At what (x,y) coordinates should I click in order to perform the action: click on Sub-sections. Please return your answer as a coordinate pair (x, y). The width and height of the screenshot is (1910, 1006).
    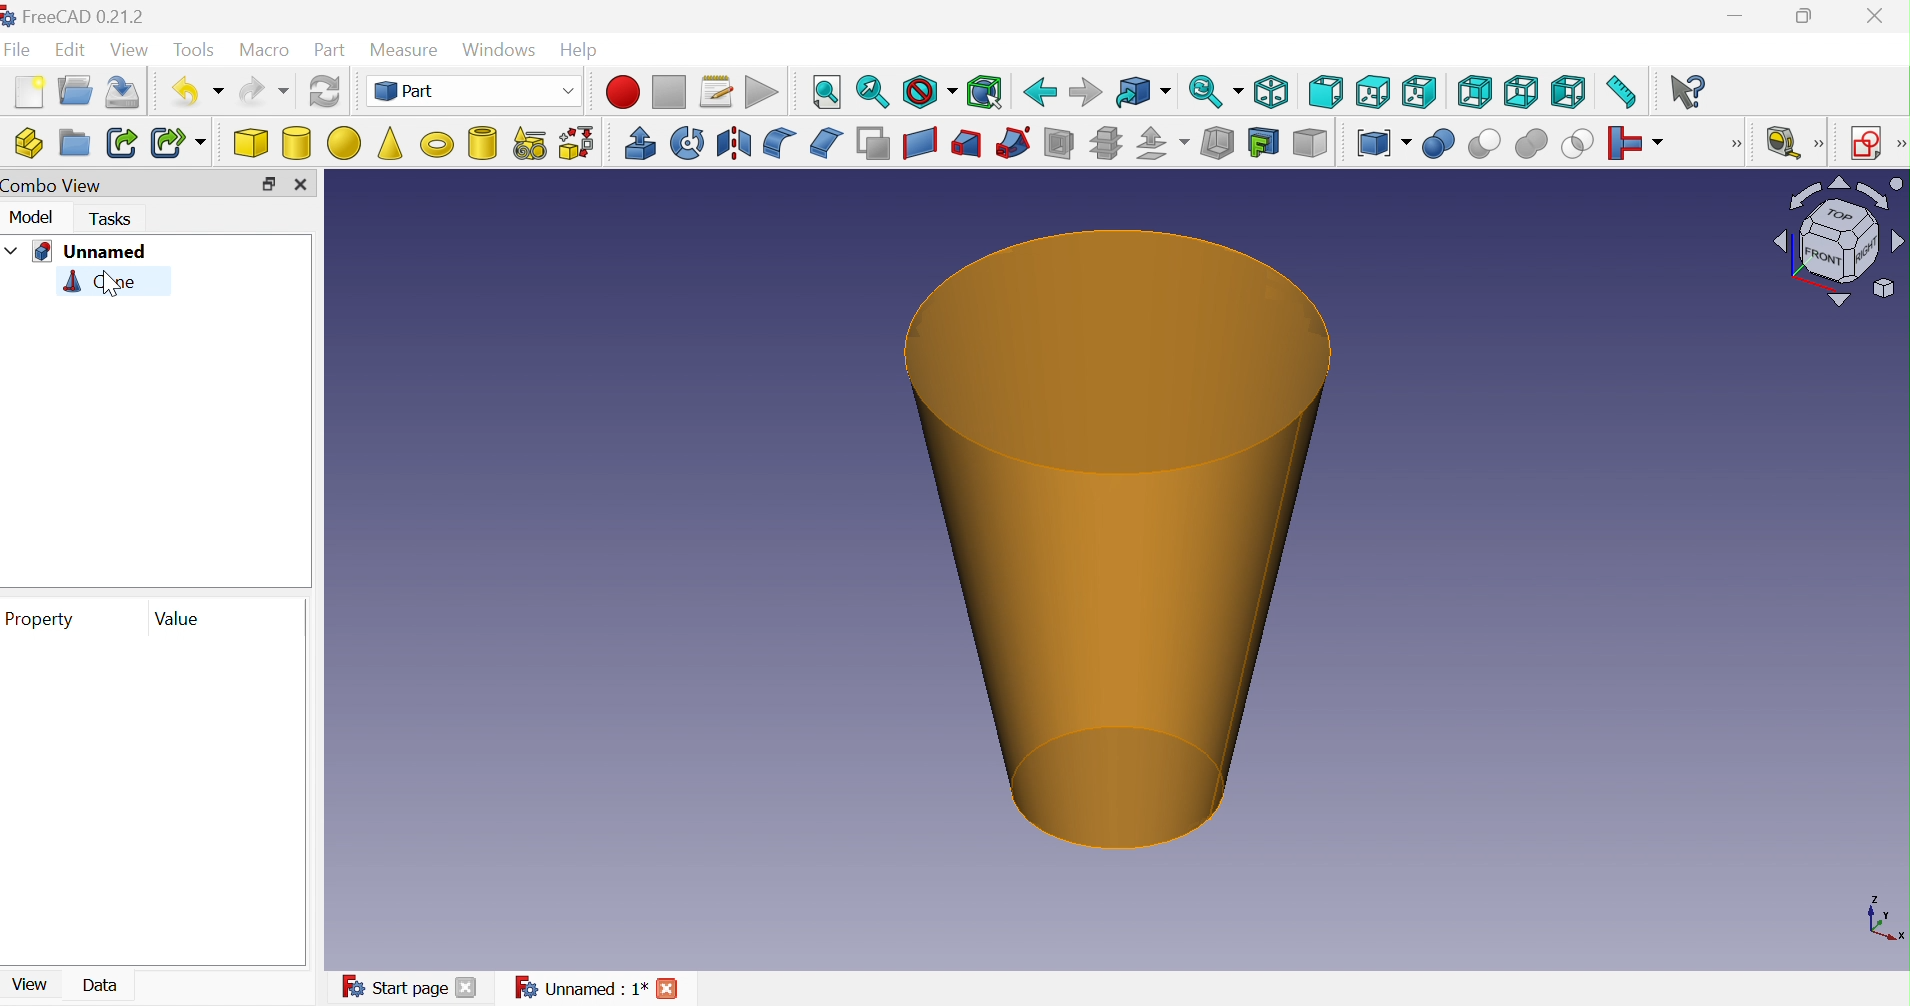
    Looking at the image, I should click on (1105, 144).